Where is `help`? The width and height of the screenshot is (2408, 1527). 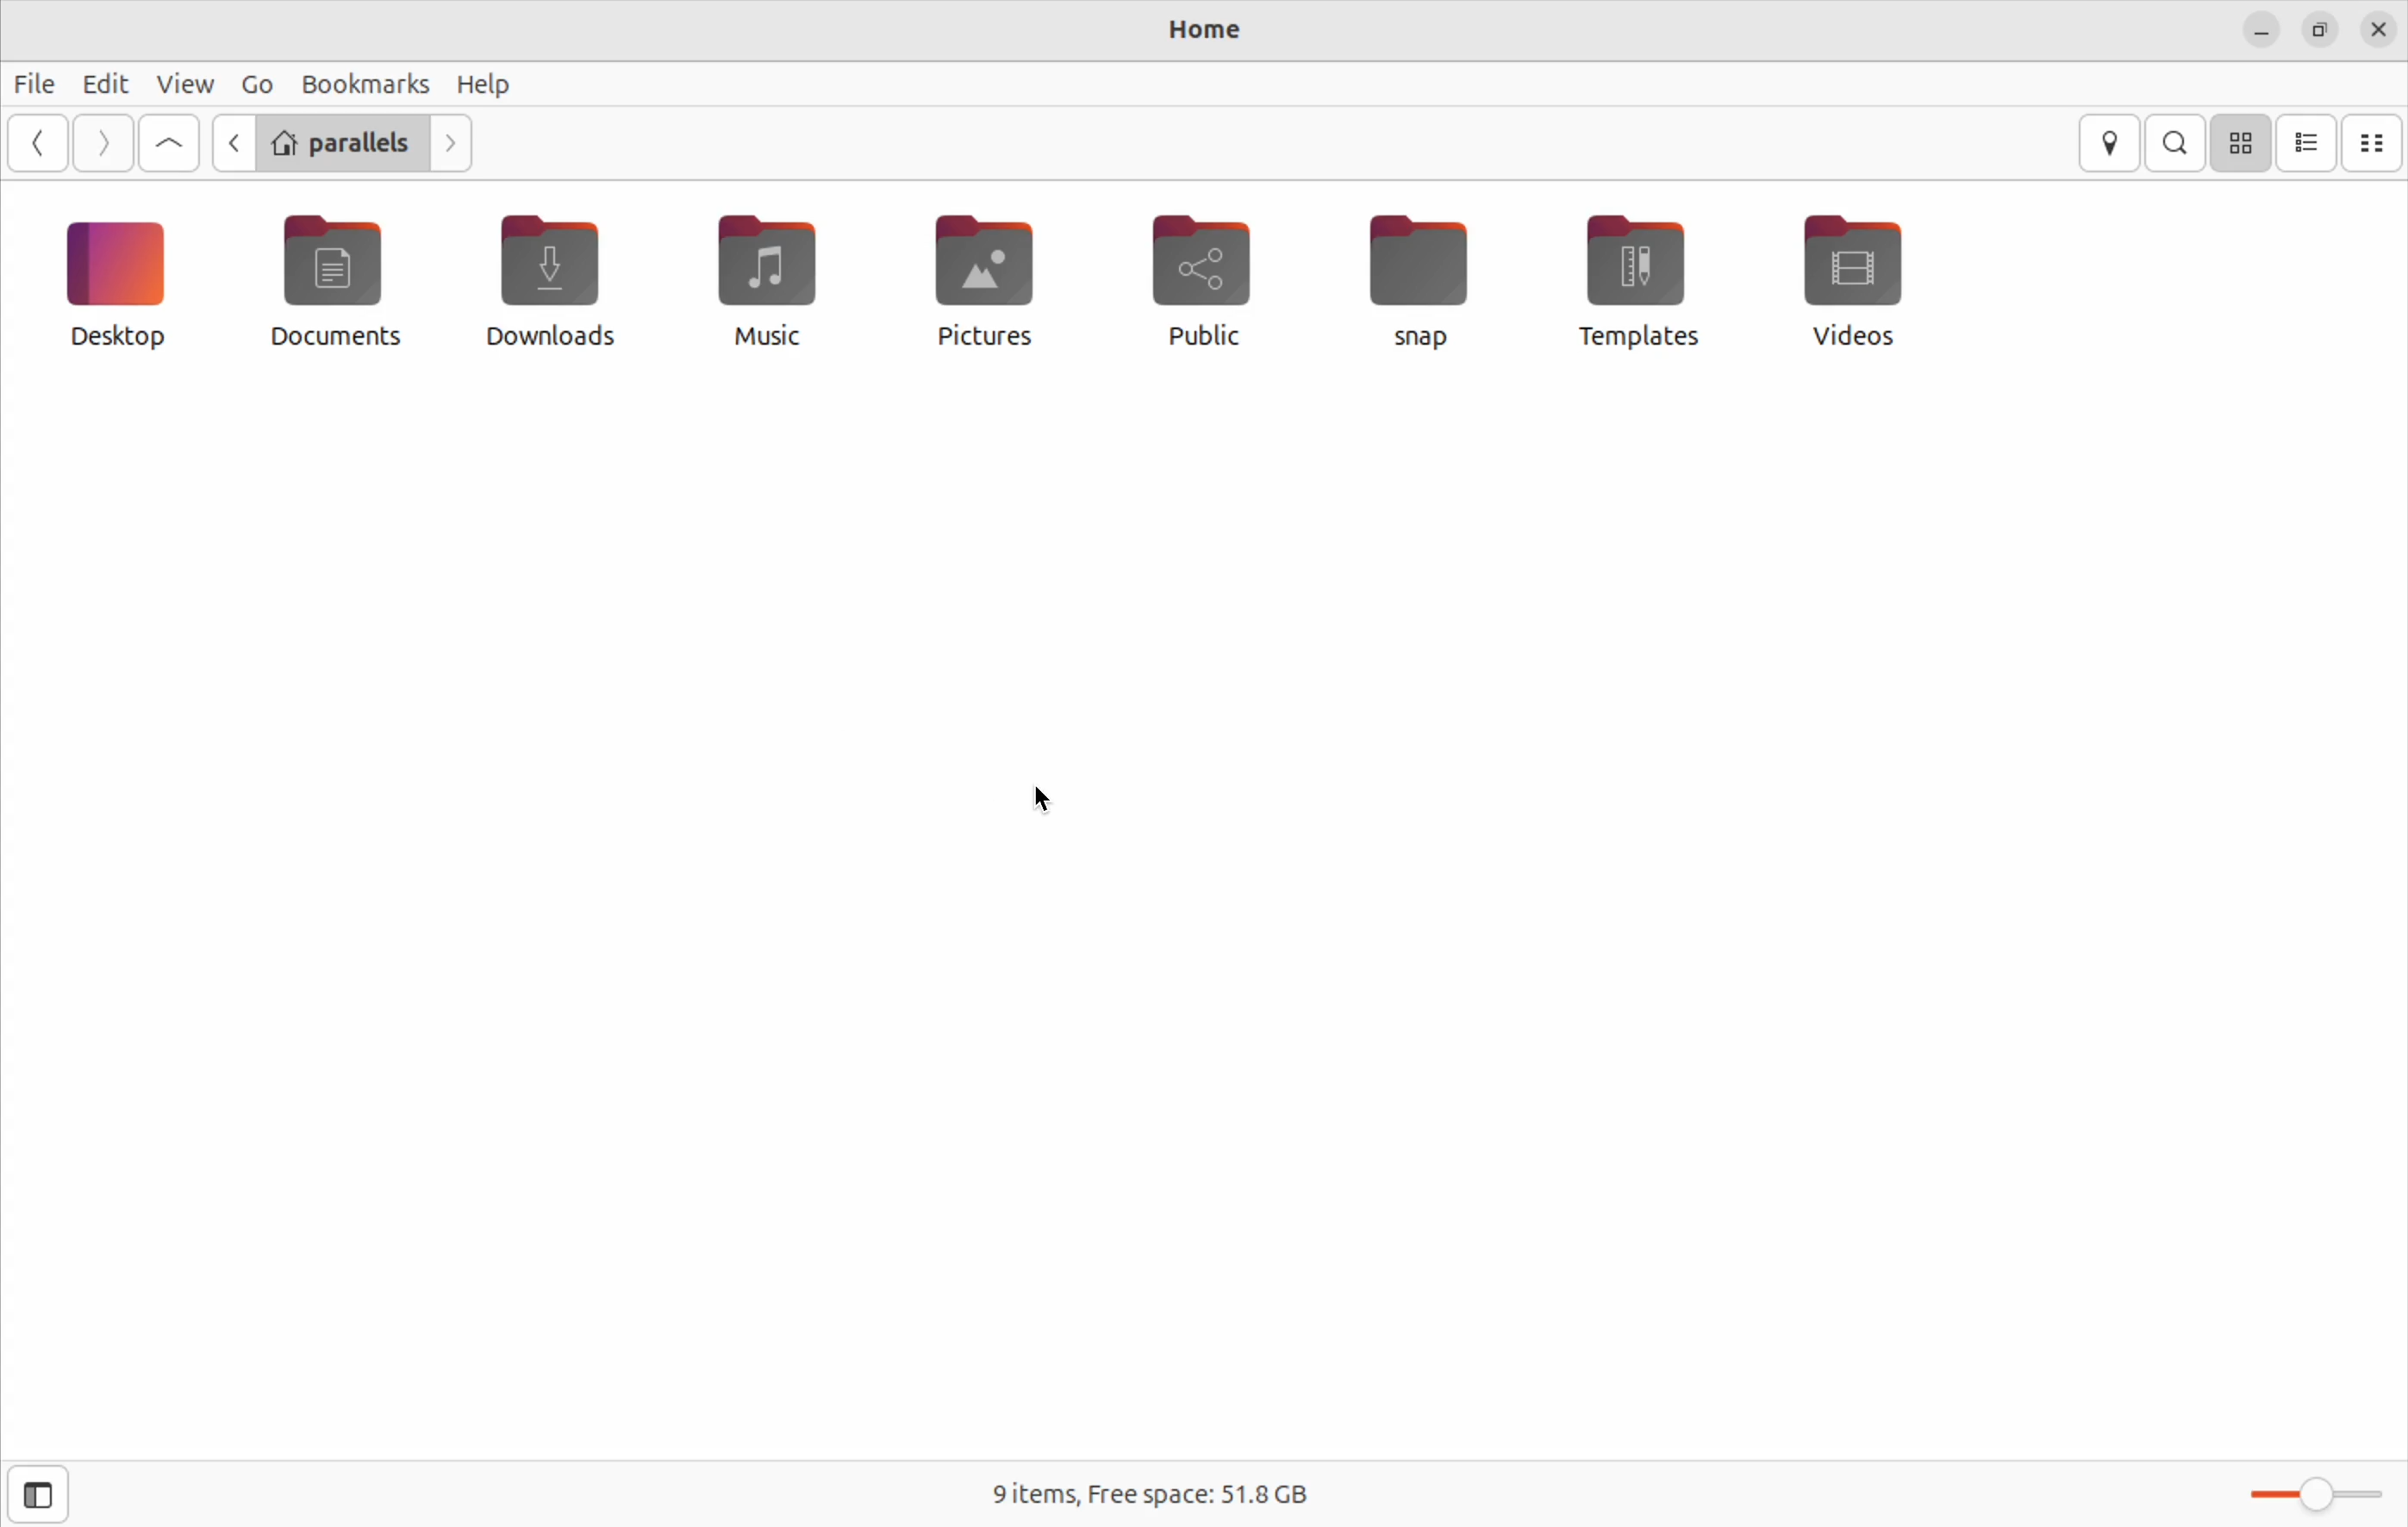 help is located at coordinates (485, 82).